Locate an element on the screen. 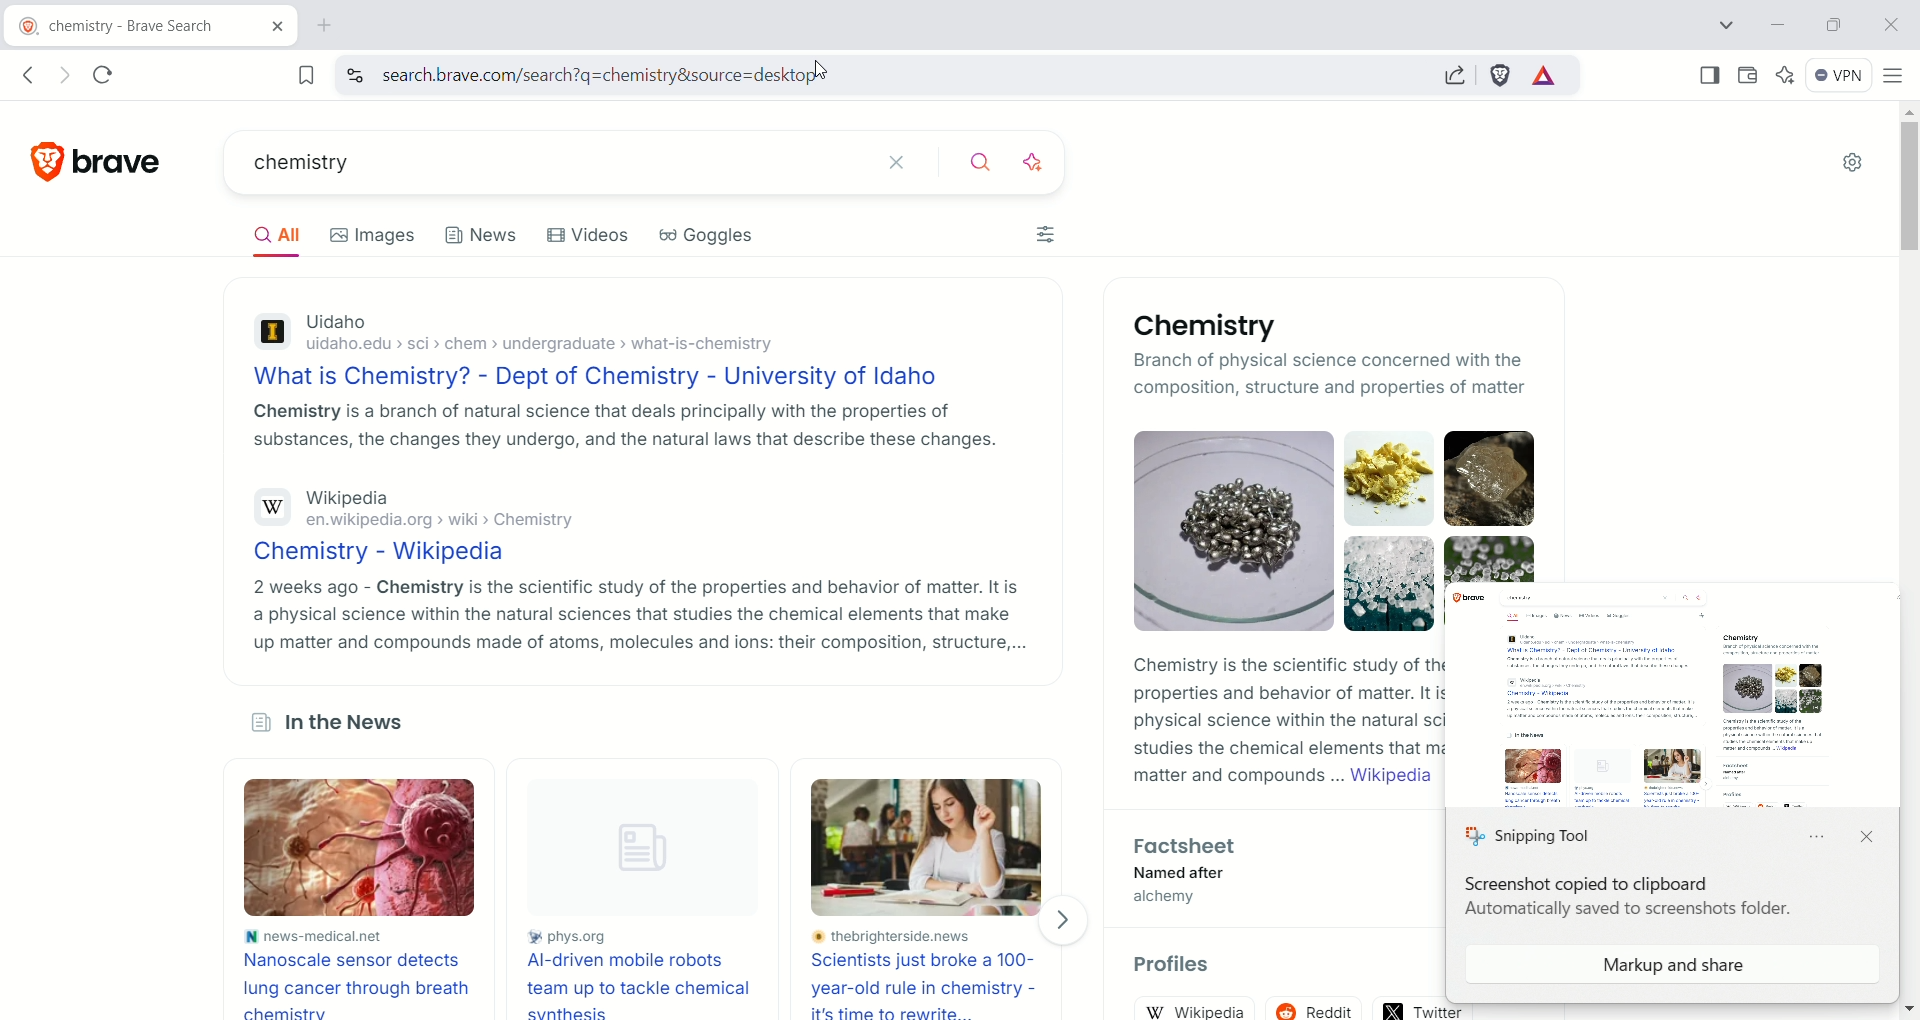 This screenshot has width=1920, height=1020. markup and share is located at coordinates (1675, 966).